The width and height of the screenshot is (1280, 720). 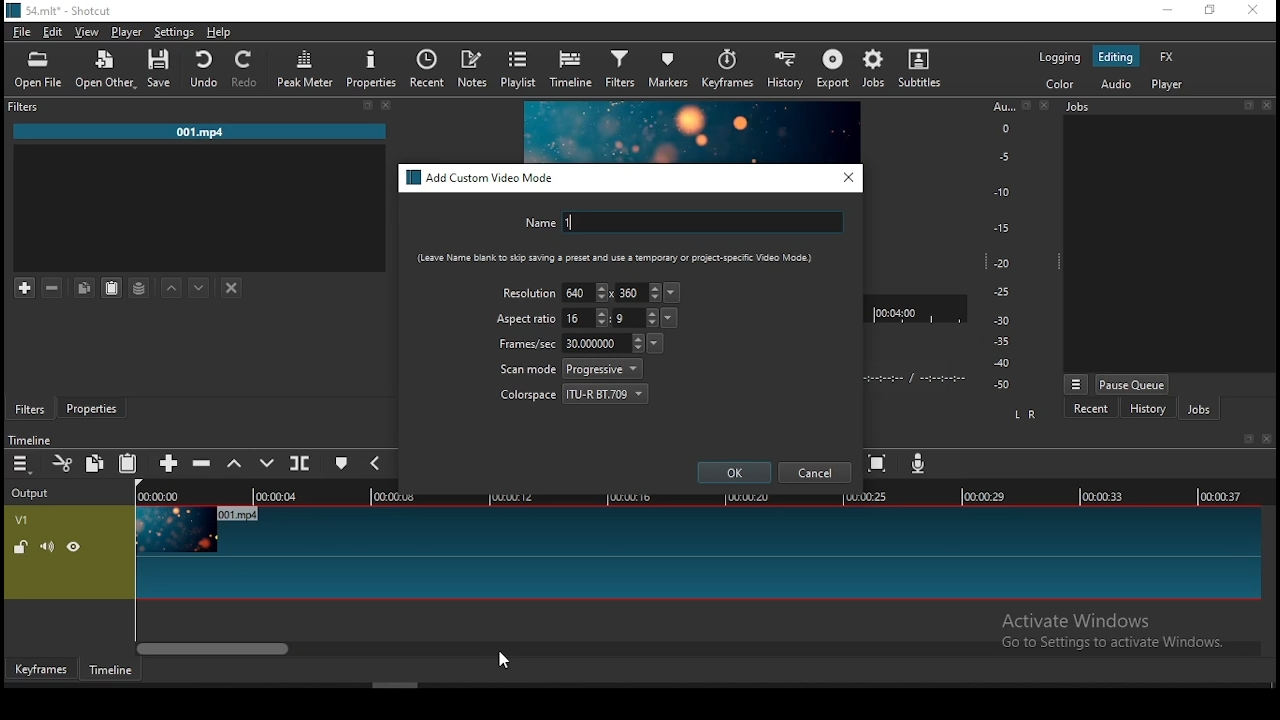 What do you see at coordinates (1000, 227) in the screenshot?
I see `-15` at bounding box center [1000, 227].